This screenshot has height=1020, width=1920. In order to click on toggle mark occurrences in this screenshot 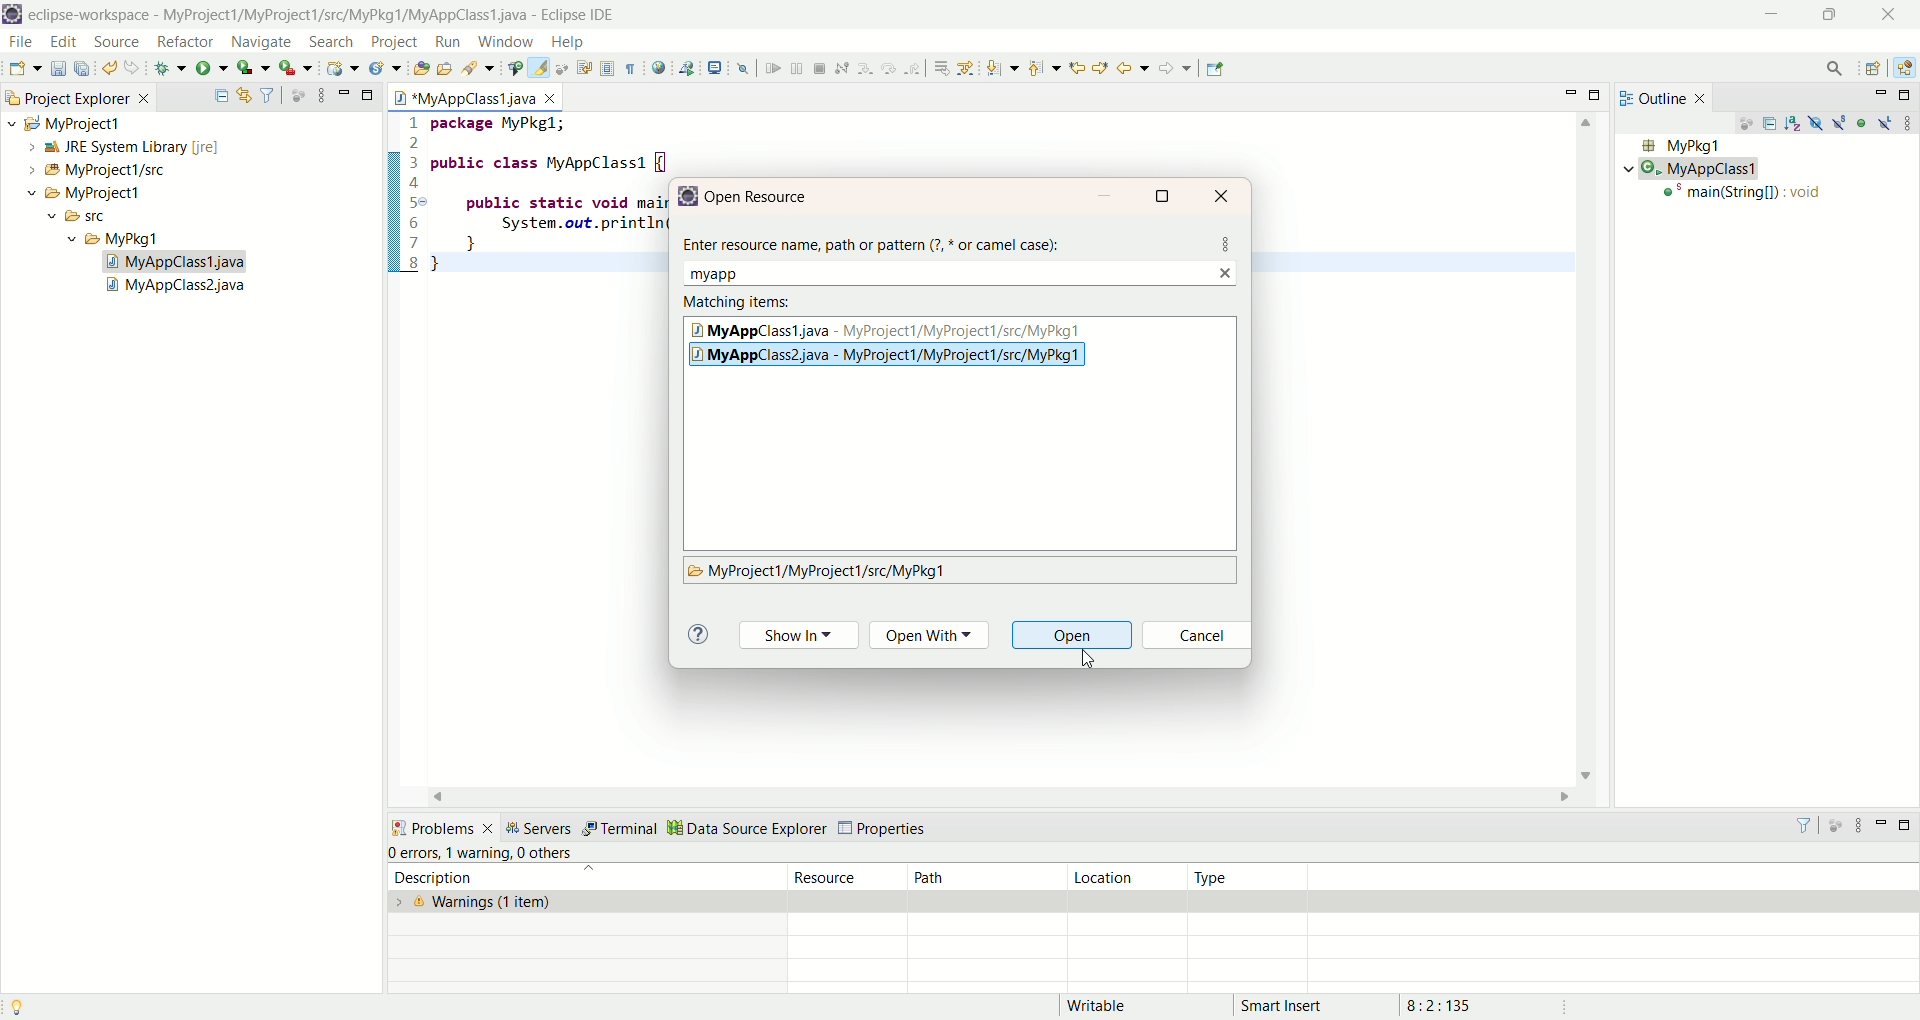, I will do `click(541, 68)`.